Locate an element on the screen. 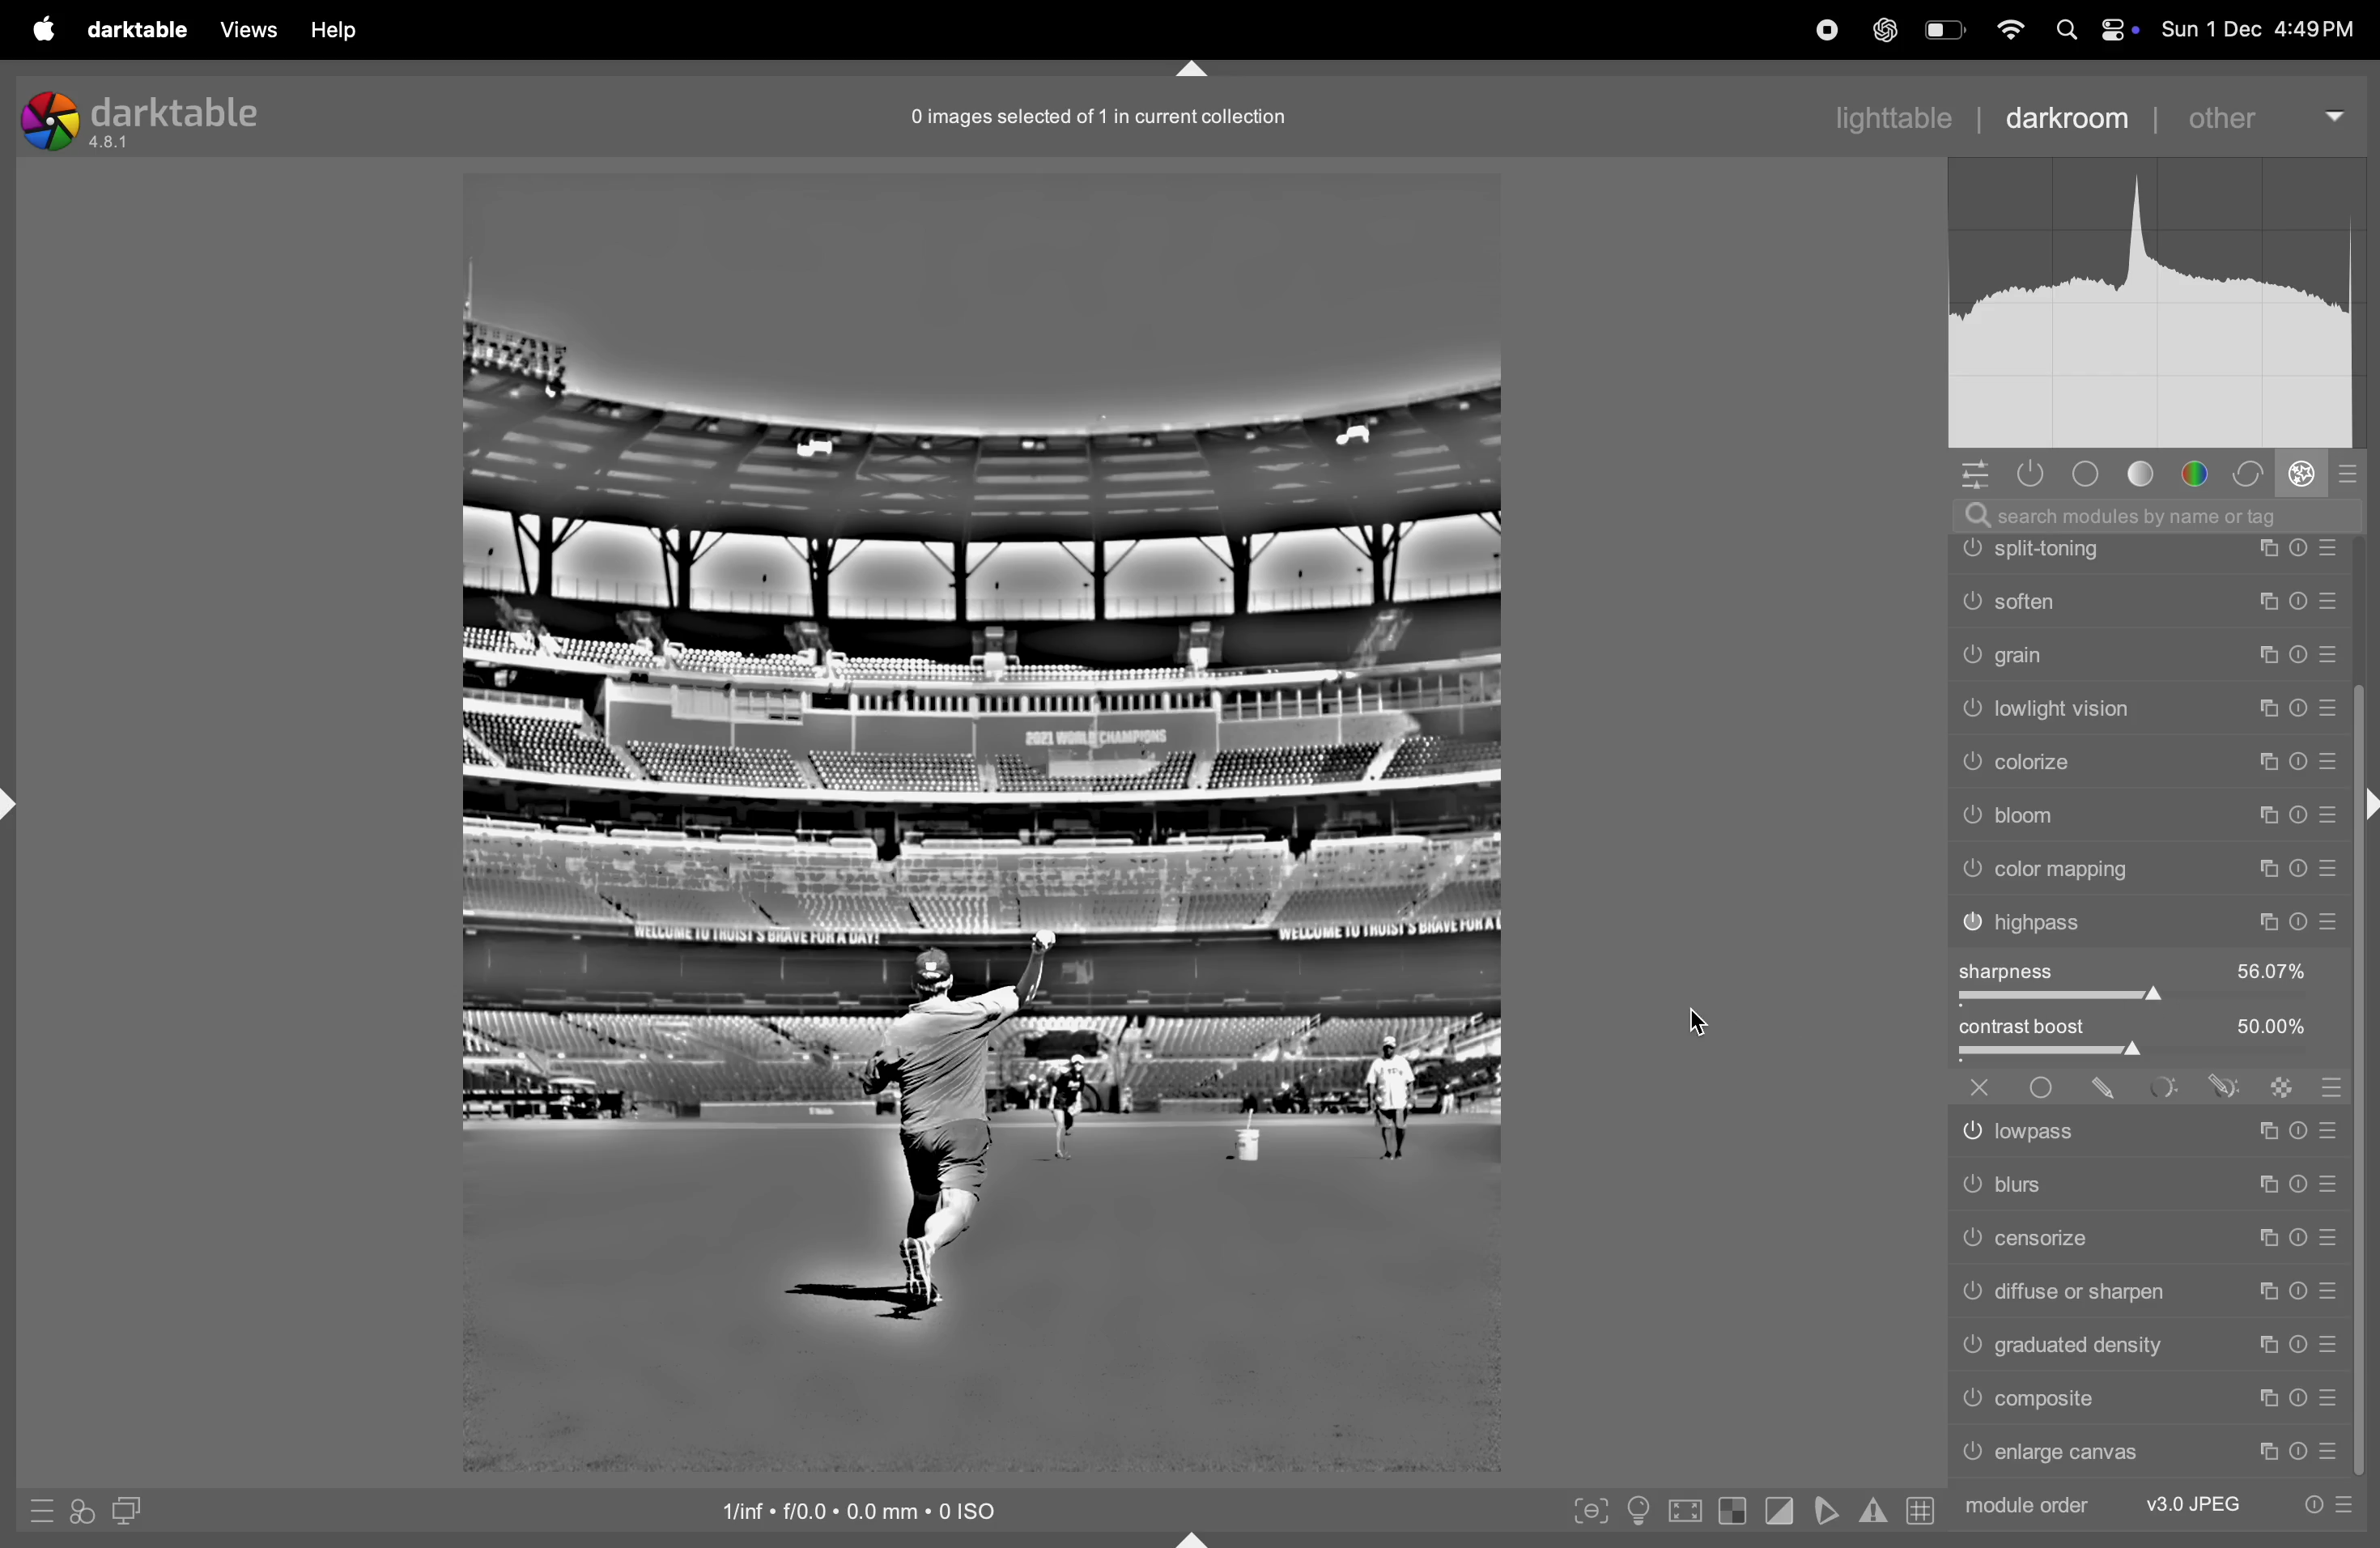 Image resolution: width=2380 pixels, height=1548 pixels. toggle peak focusing mode is located at coordinates (1587, 1509).